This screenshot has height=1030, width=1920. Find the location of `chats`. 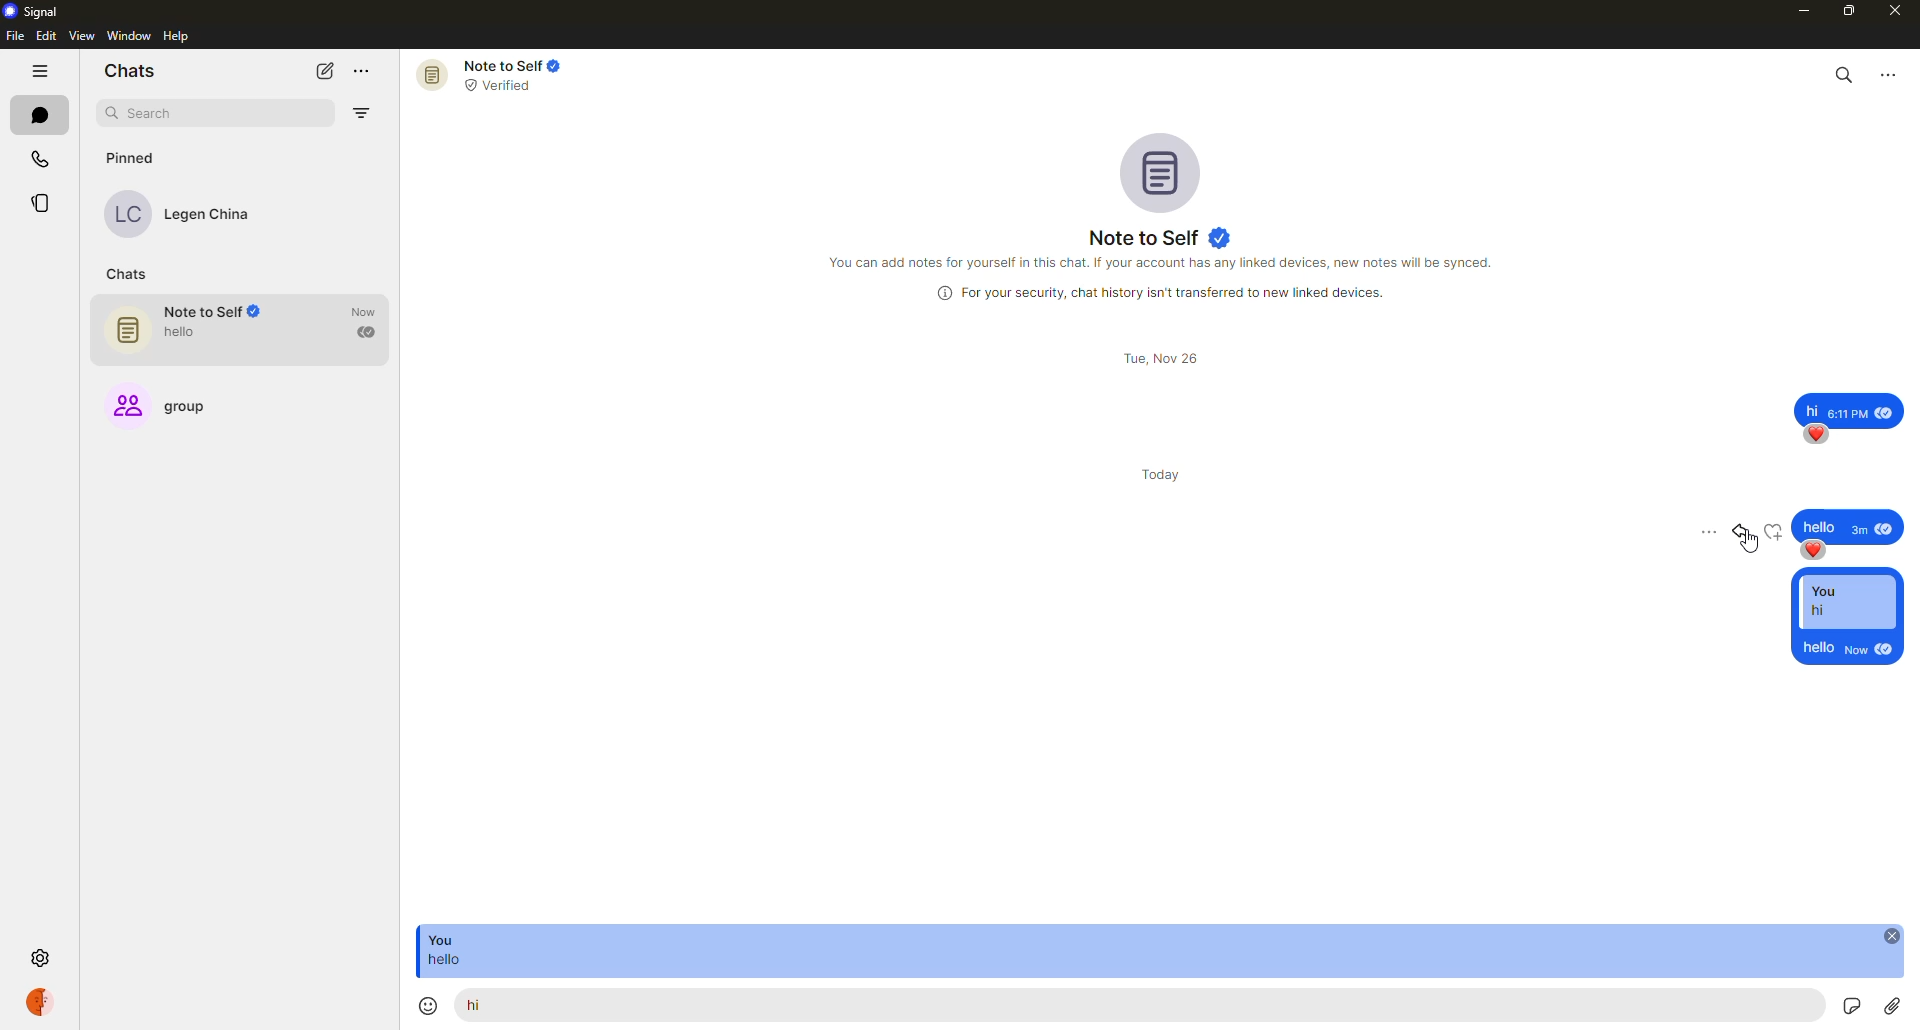

chats is located at coordinates (132, 70).